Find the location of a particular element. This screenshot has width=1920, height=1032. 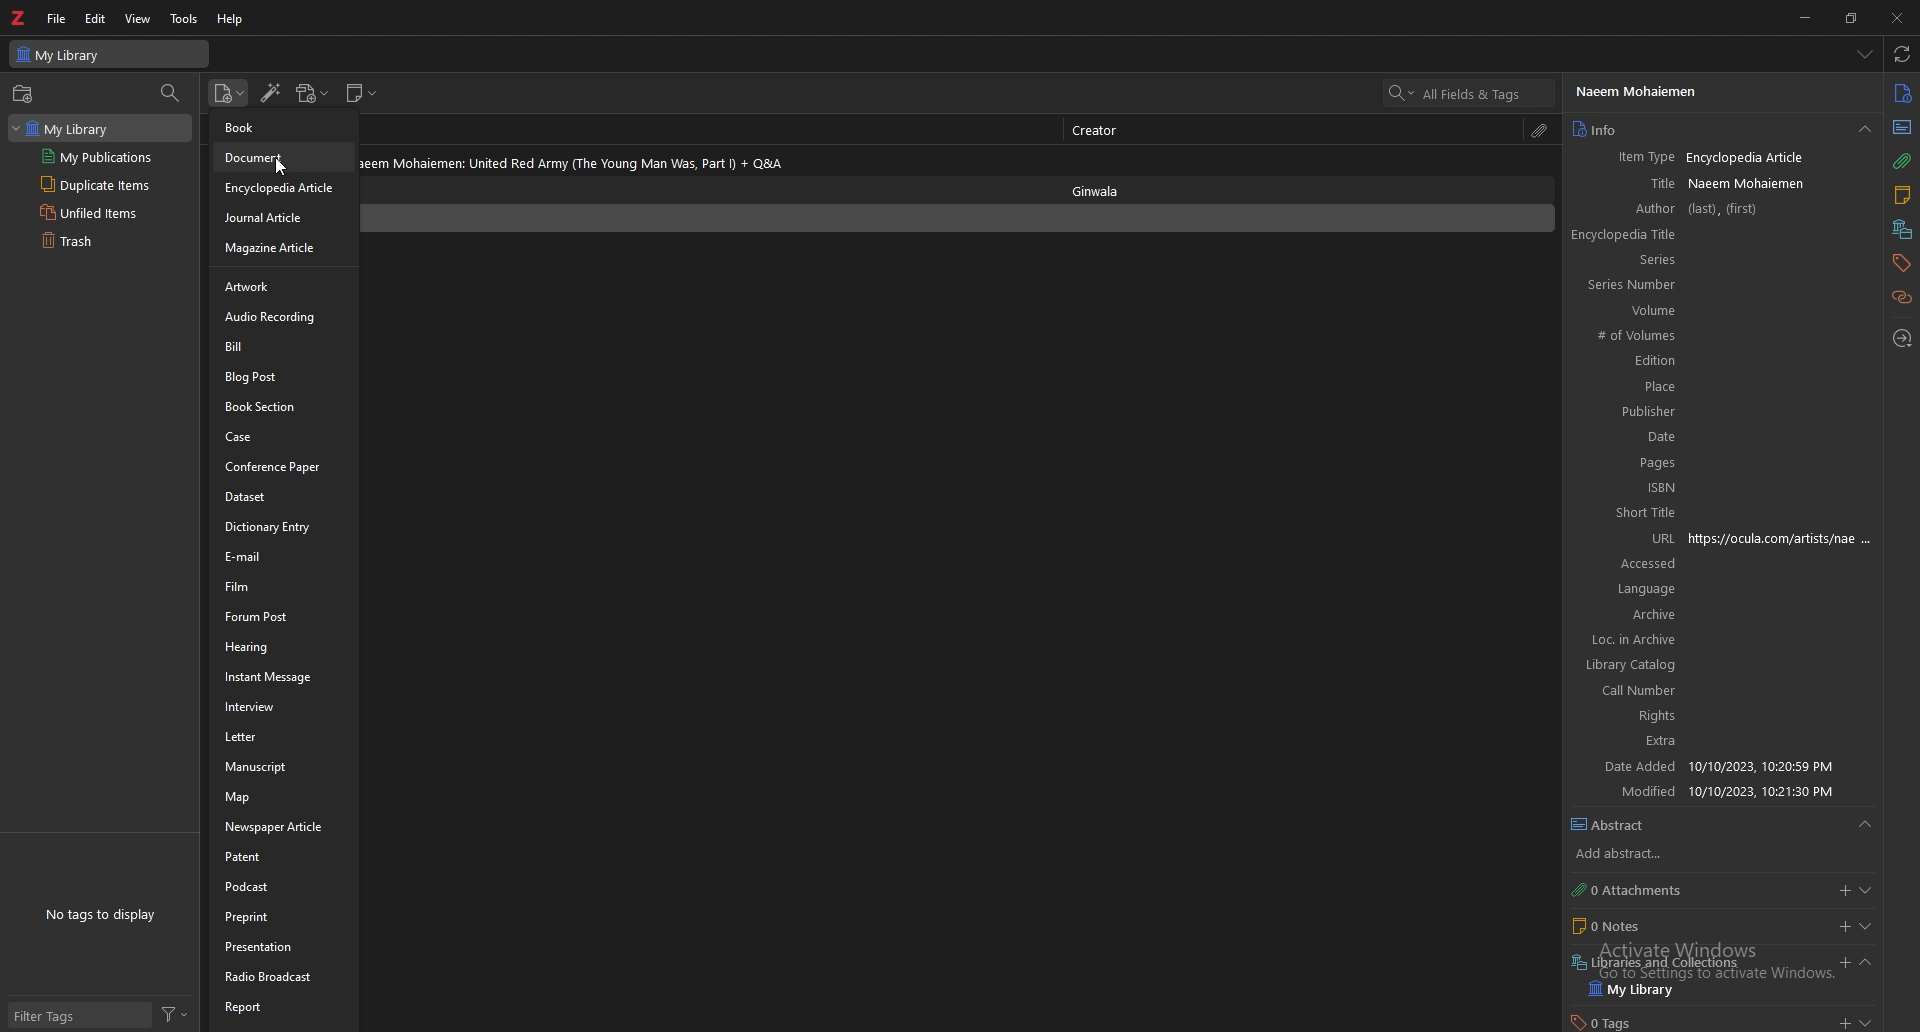

edition is located at coordinates (1625, 362).